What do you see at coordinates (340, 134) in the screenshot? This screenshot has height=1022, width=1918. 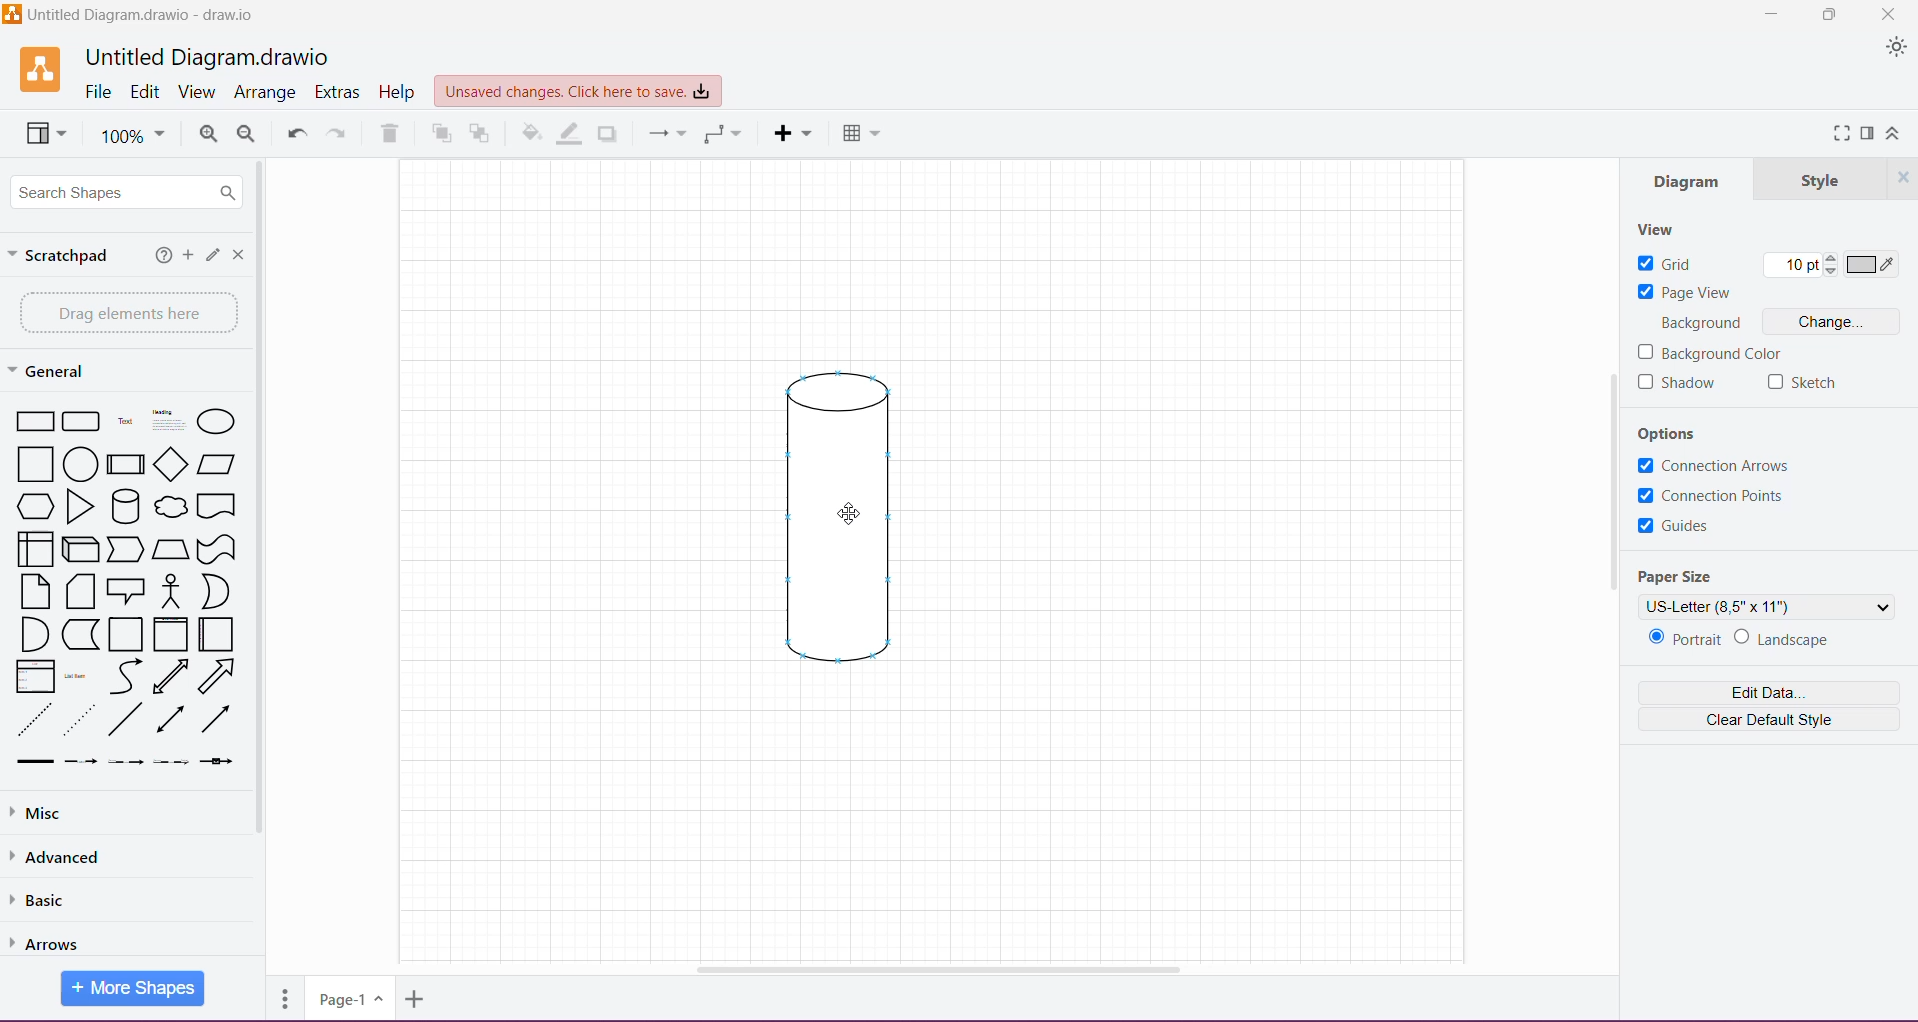 I see `Redo` at bounding box center [340, 134].